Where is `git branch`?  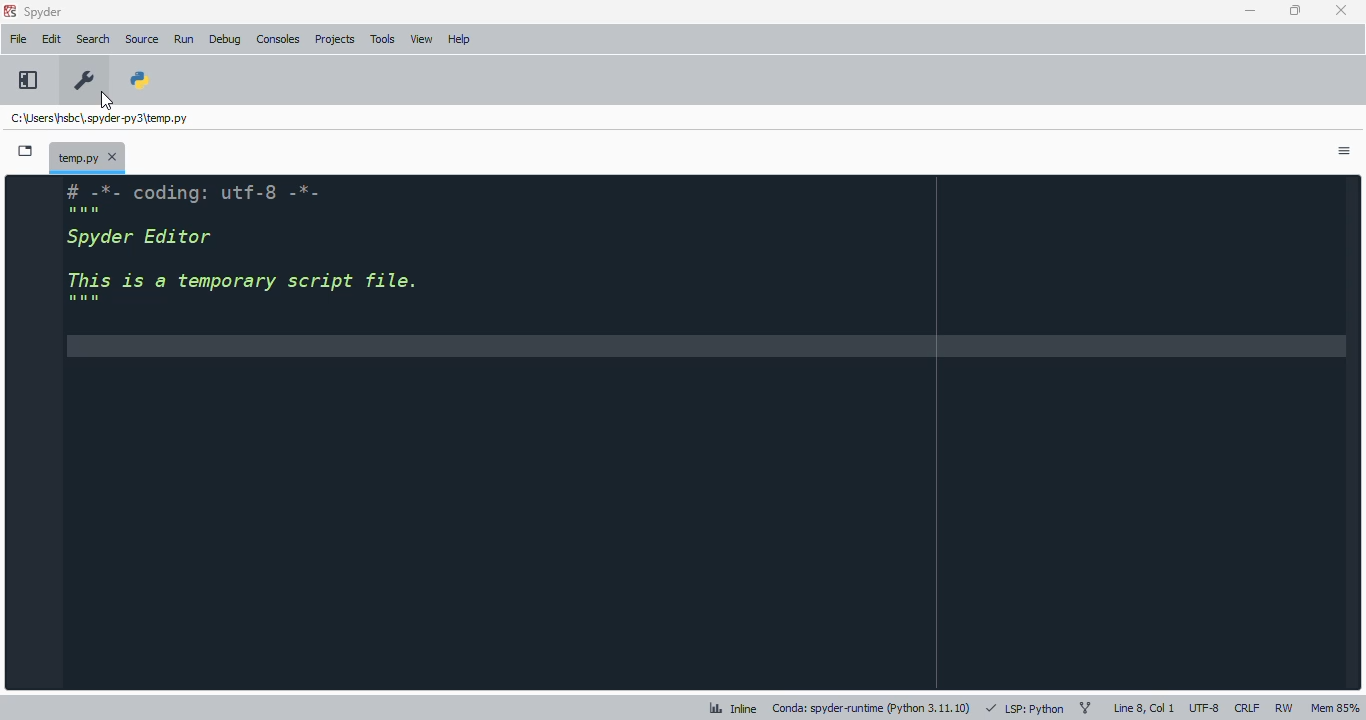
git branch is located at coordinates (1086, 708).